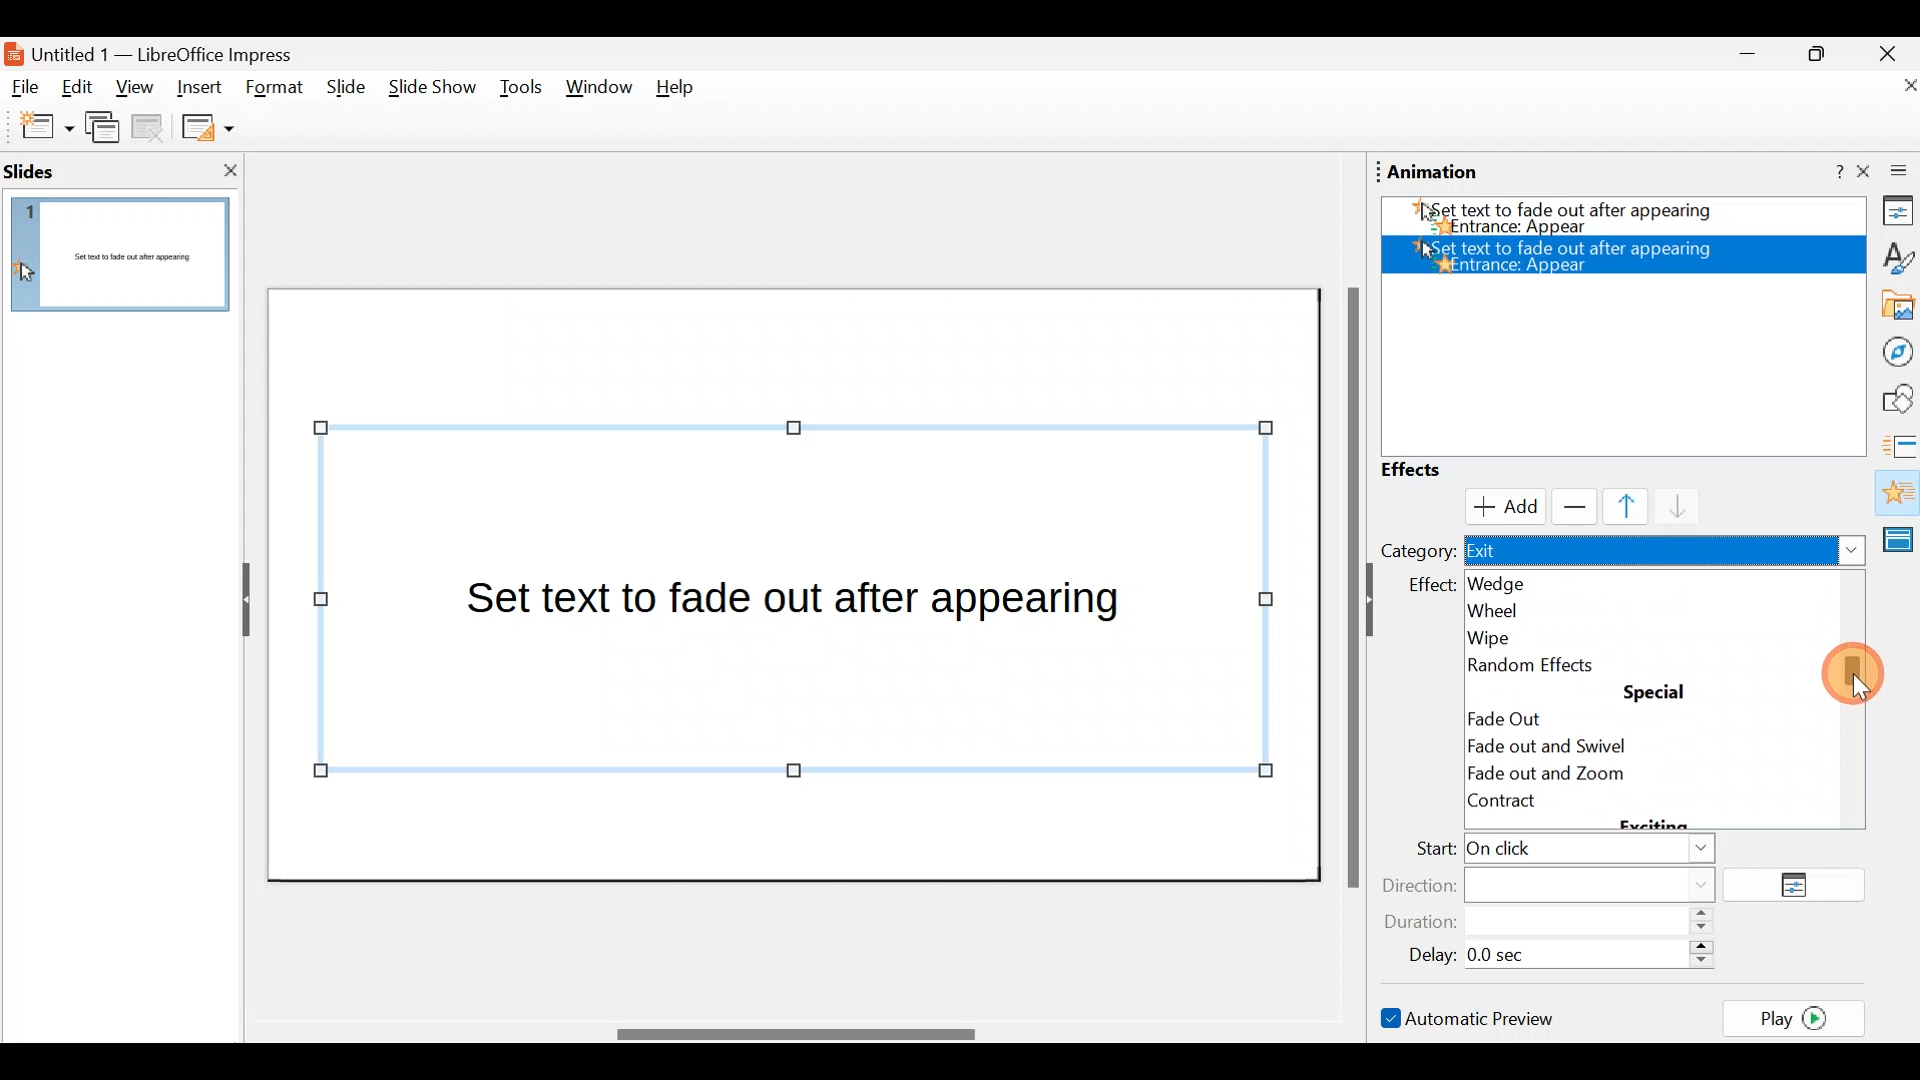 The height and width of the screenshot is (1080, 1920). Describe the element at coordinates (342, 88) in the screenshot. I see `Slide` at that location.